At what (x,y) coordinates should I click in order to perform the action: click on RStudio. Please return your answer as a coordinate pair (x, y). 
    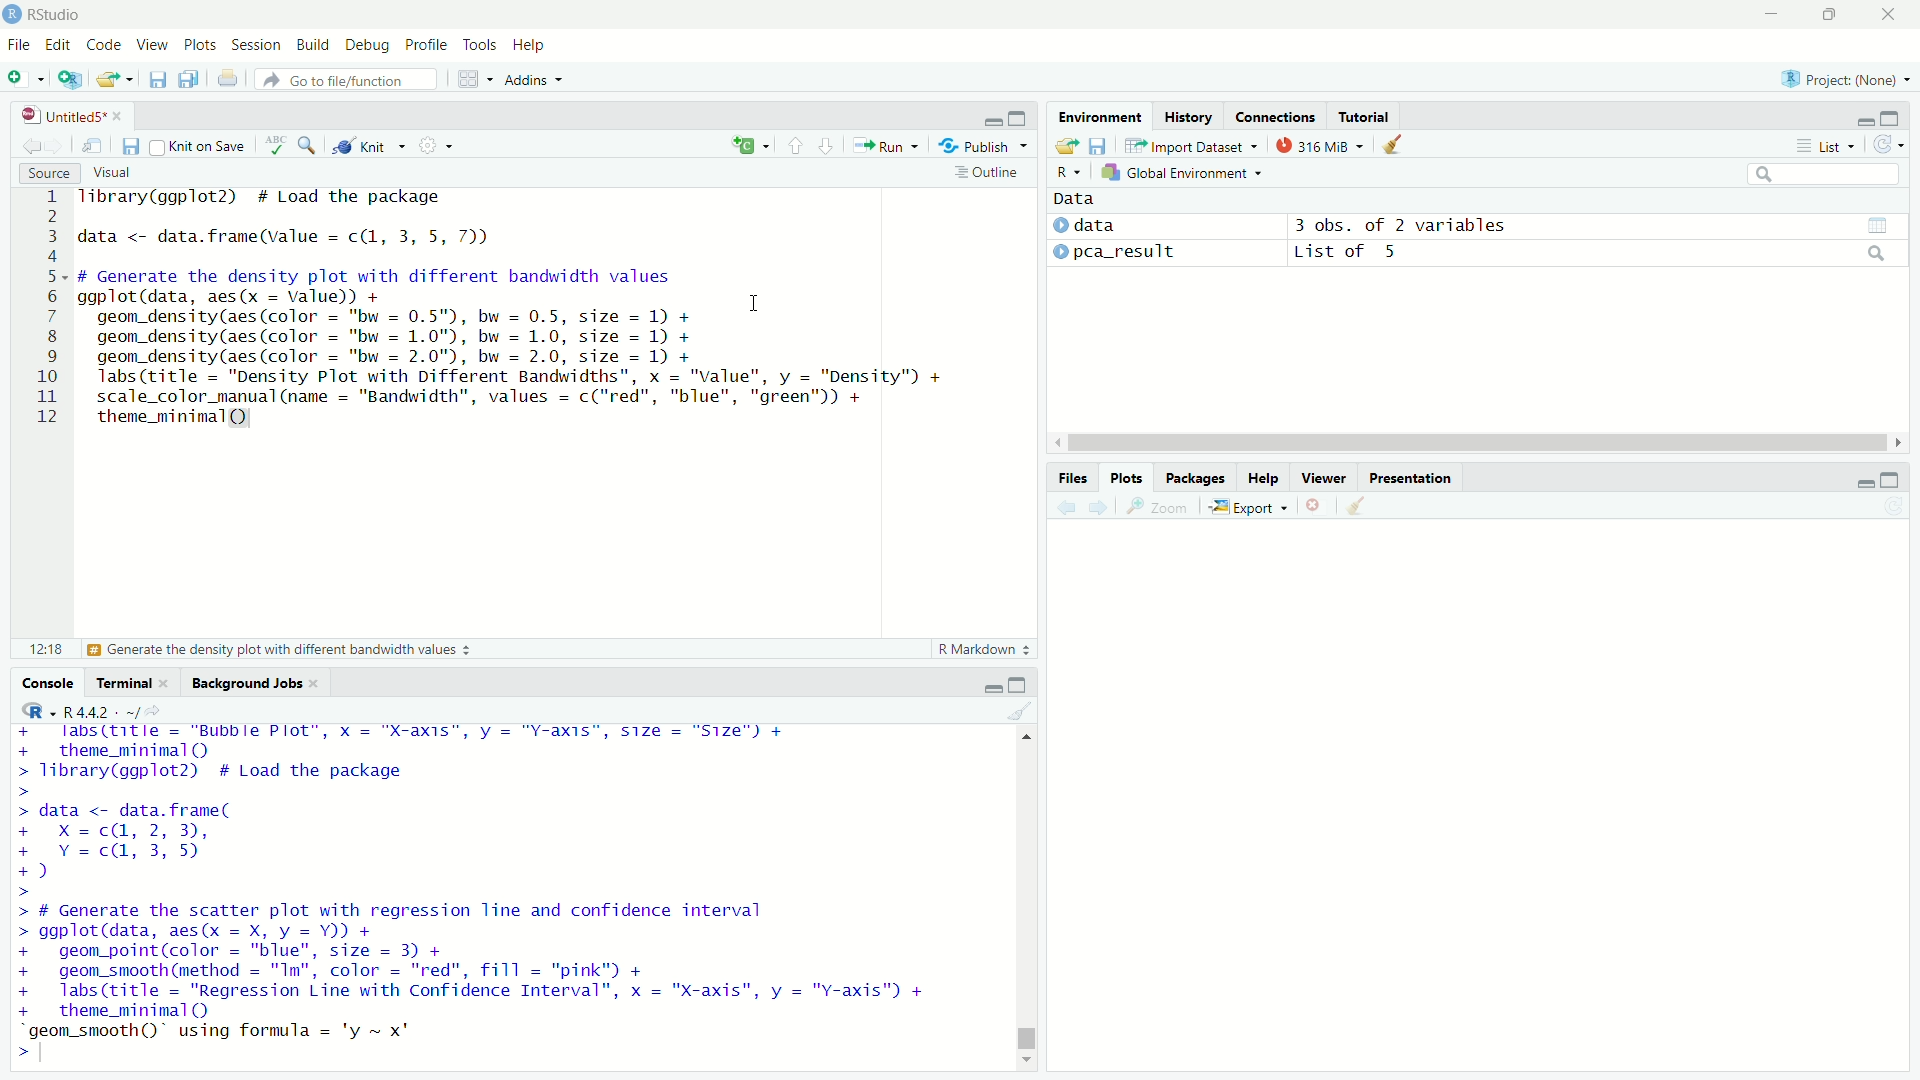
    Looking at the image, I should click on (42, 14).